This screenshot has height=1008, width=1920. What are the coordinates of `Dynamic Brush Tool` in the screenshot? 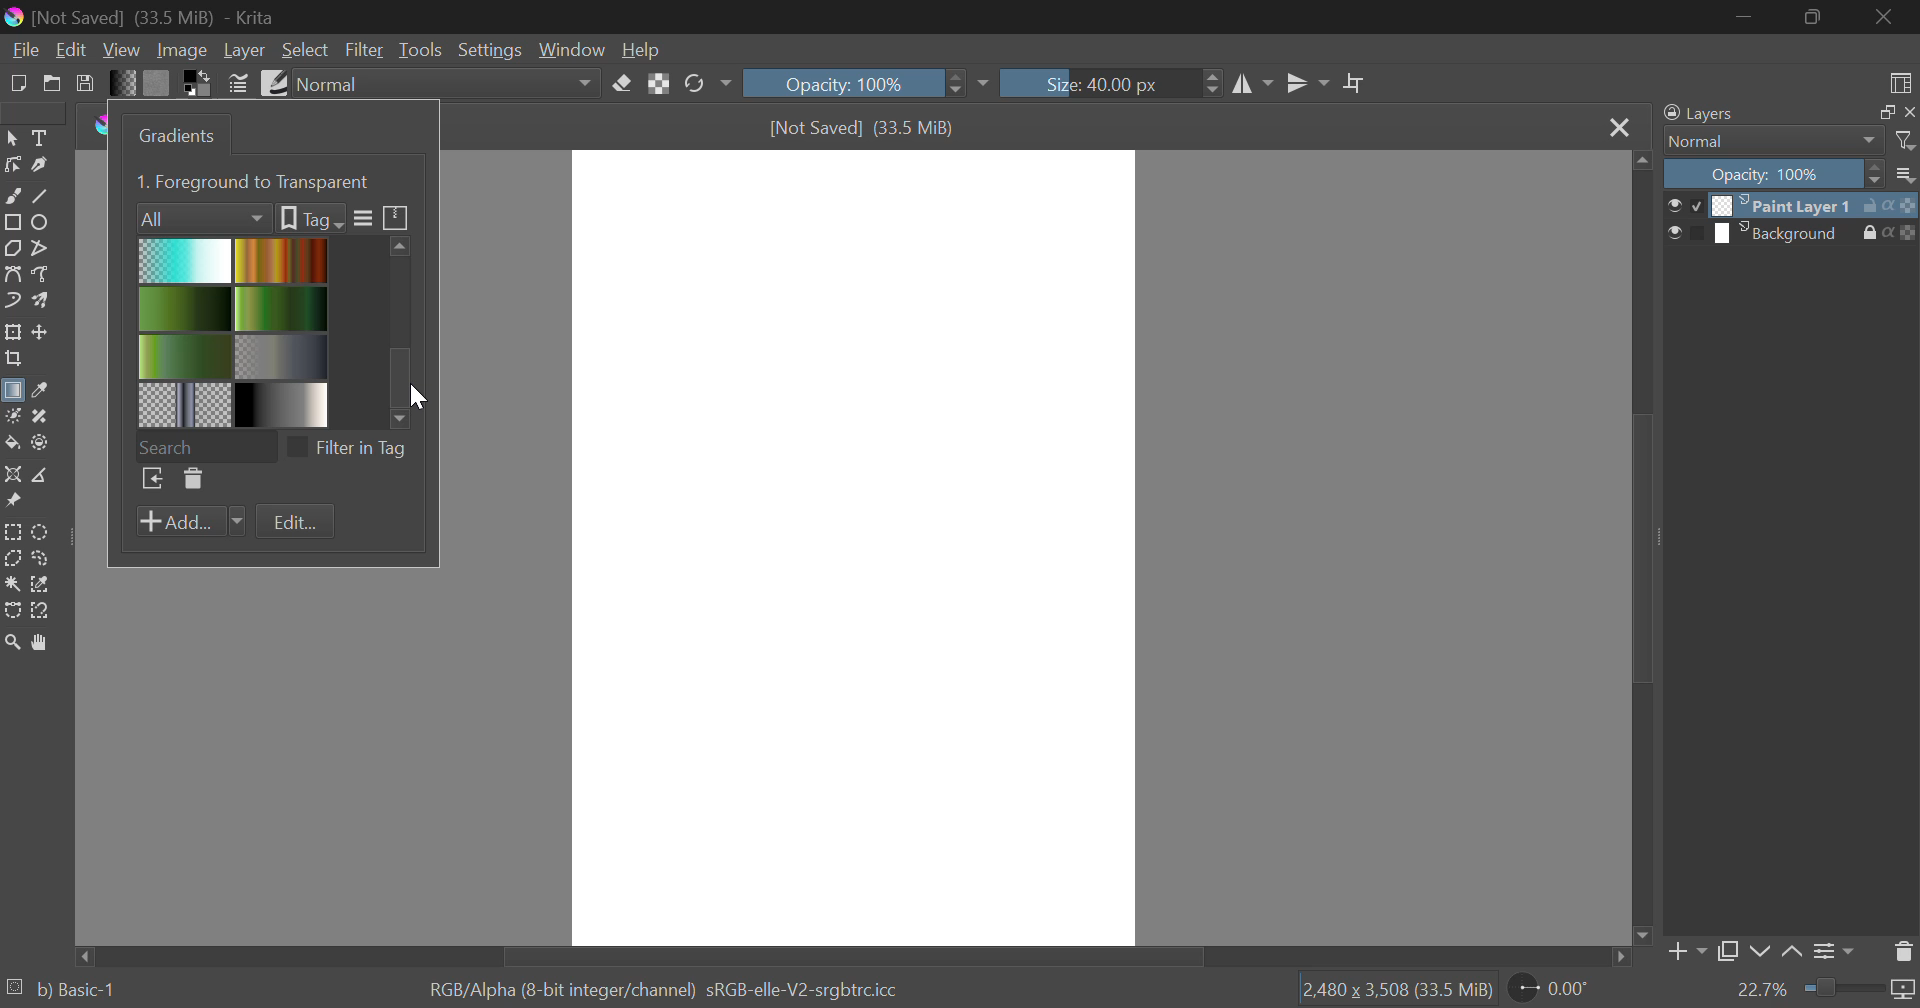 It's located at (12, 302).